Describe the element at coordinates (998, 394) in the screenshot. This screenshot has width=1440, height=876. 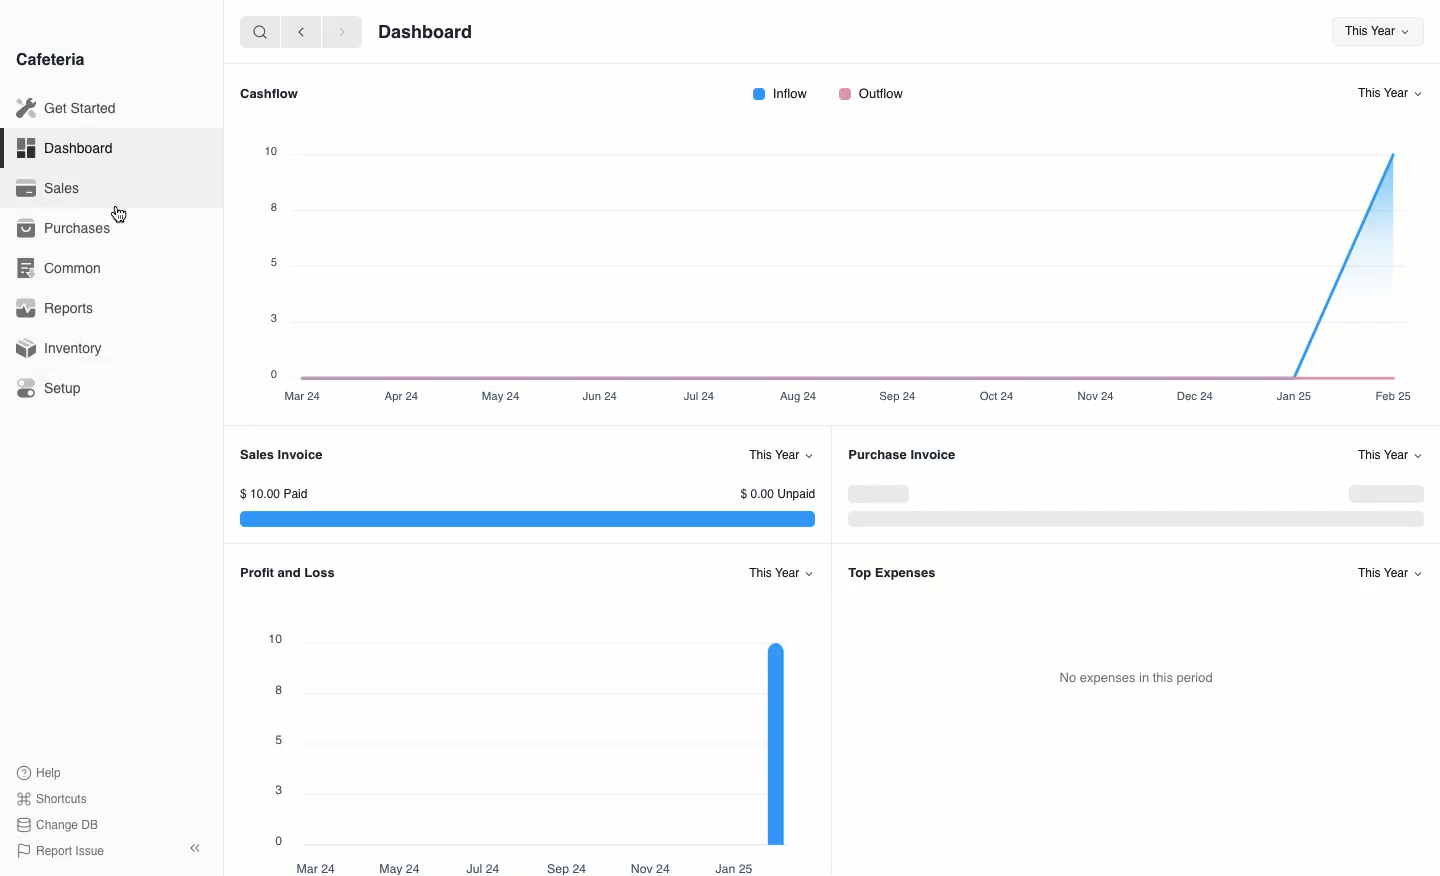
I see `Oct24` at that location.